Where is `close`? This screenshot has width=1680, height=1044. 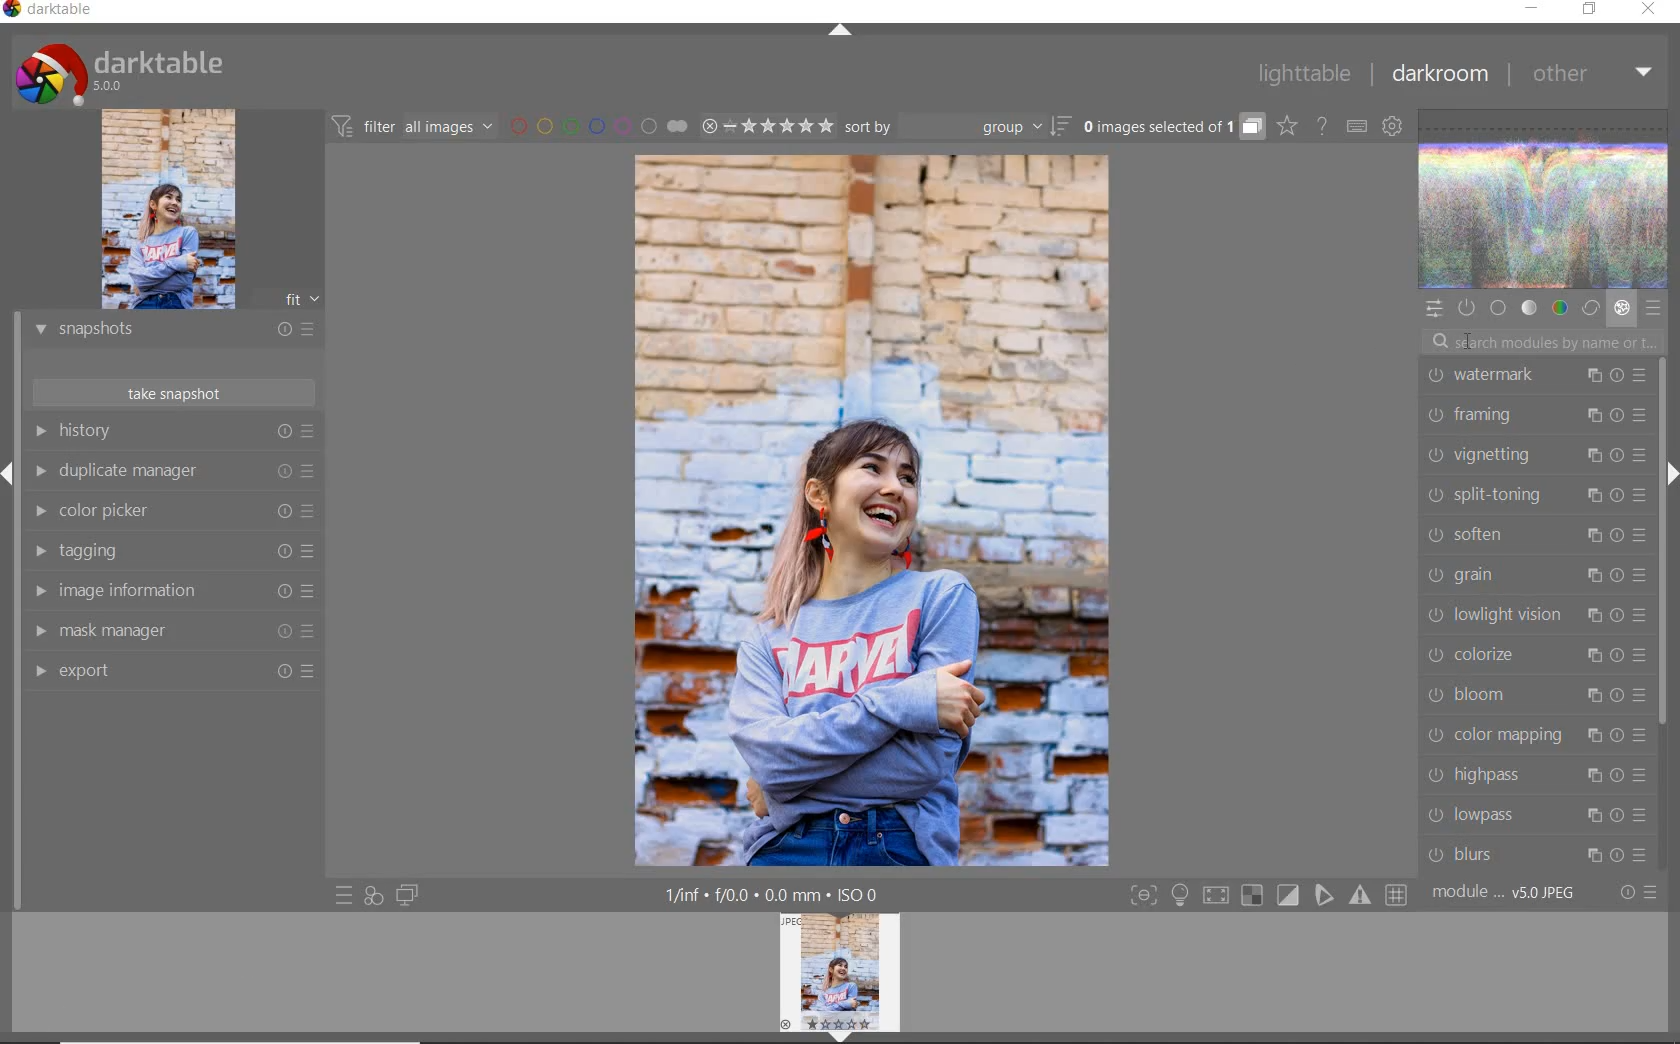
close is located at coordinates (1648, 11).